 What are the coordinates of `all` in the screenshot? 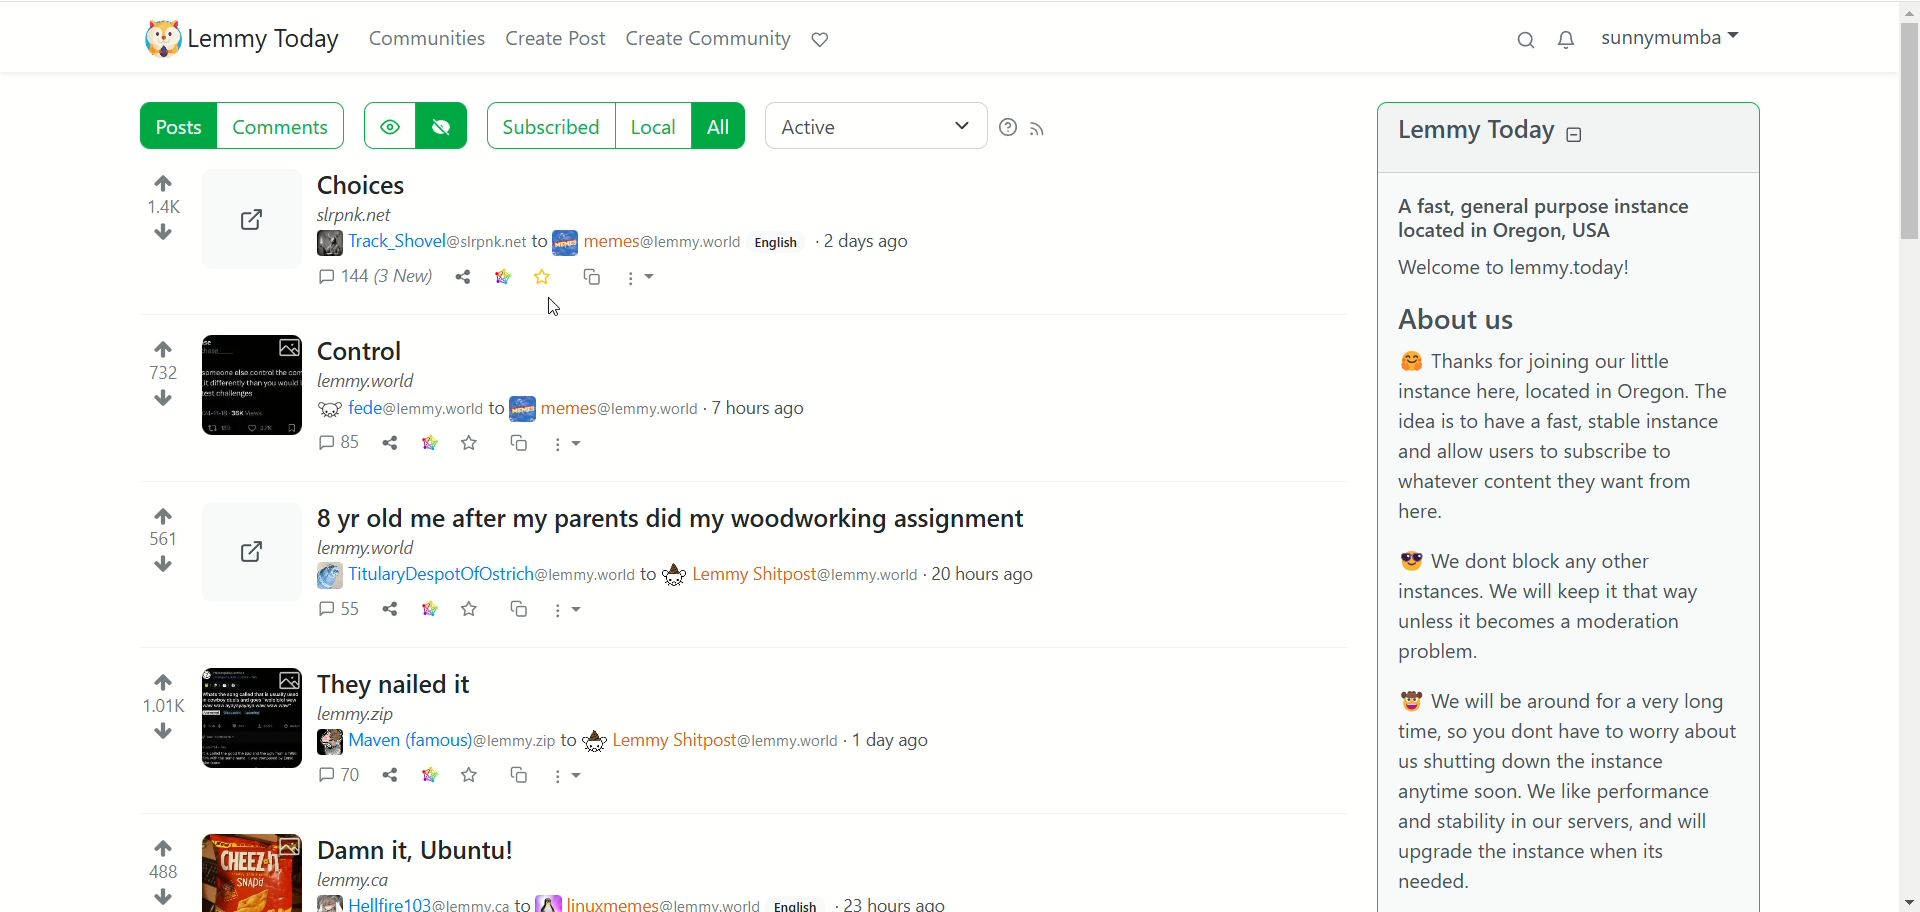 It's located at (723, 127).